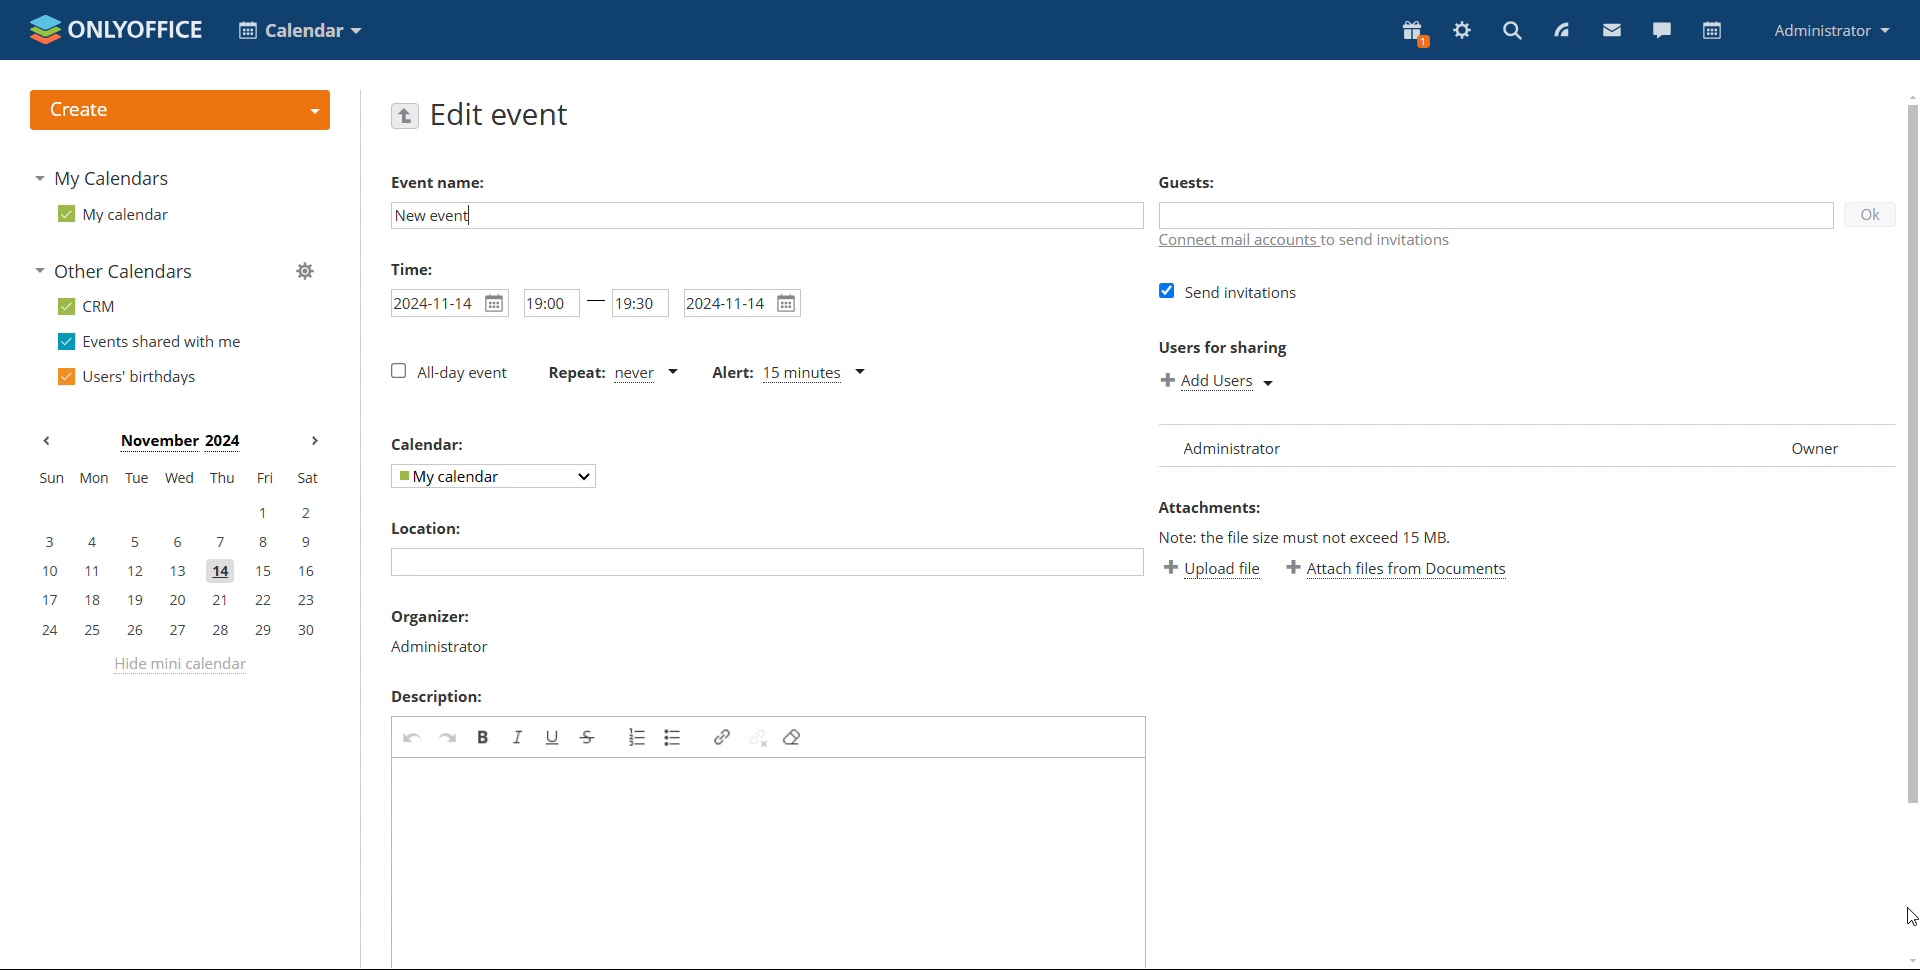 The width and height of the screenshot is (1920, 970). I want to click on Administrator, so click(449, 650).